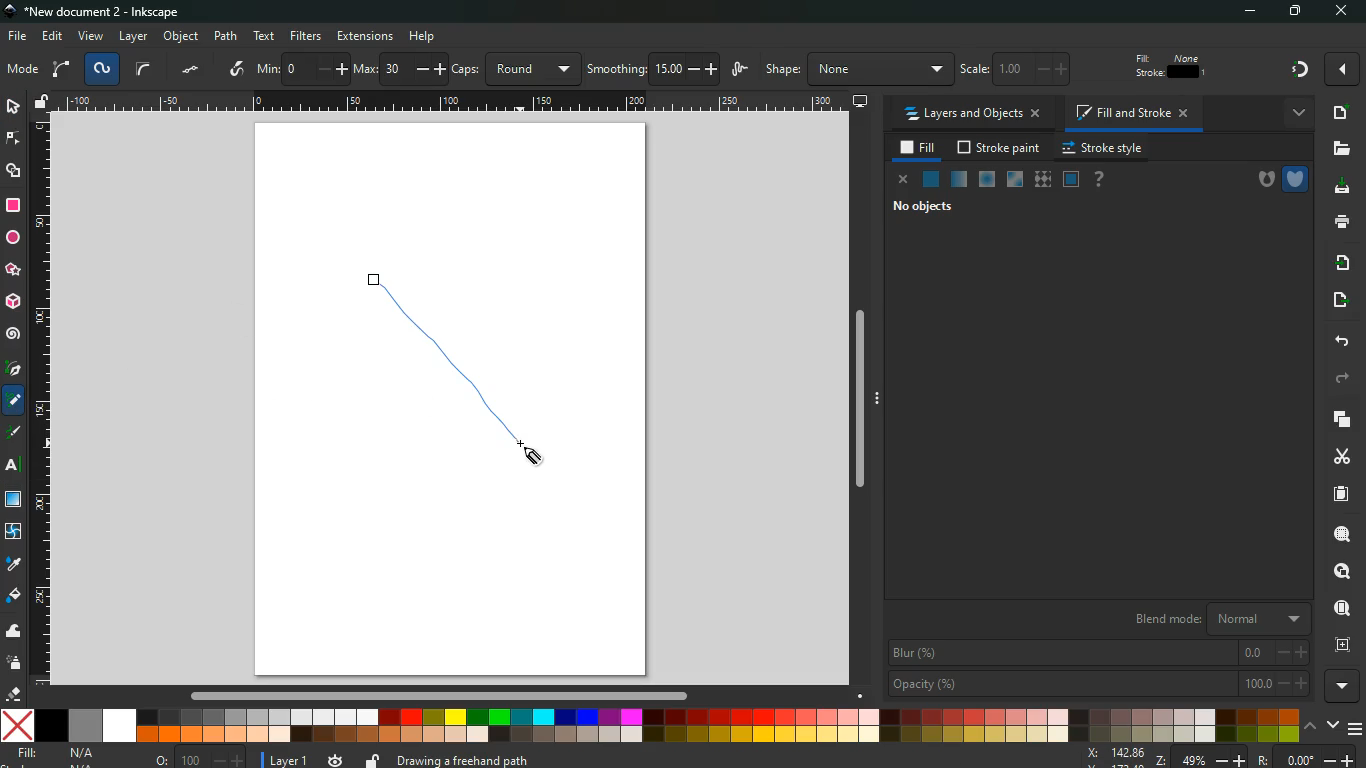  I want to click on , so click(453, 104).